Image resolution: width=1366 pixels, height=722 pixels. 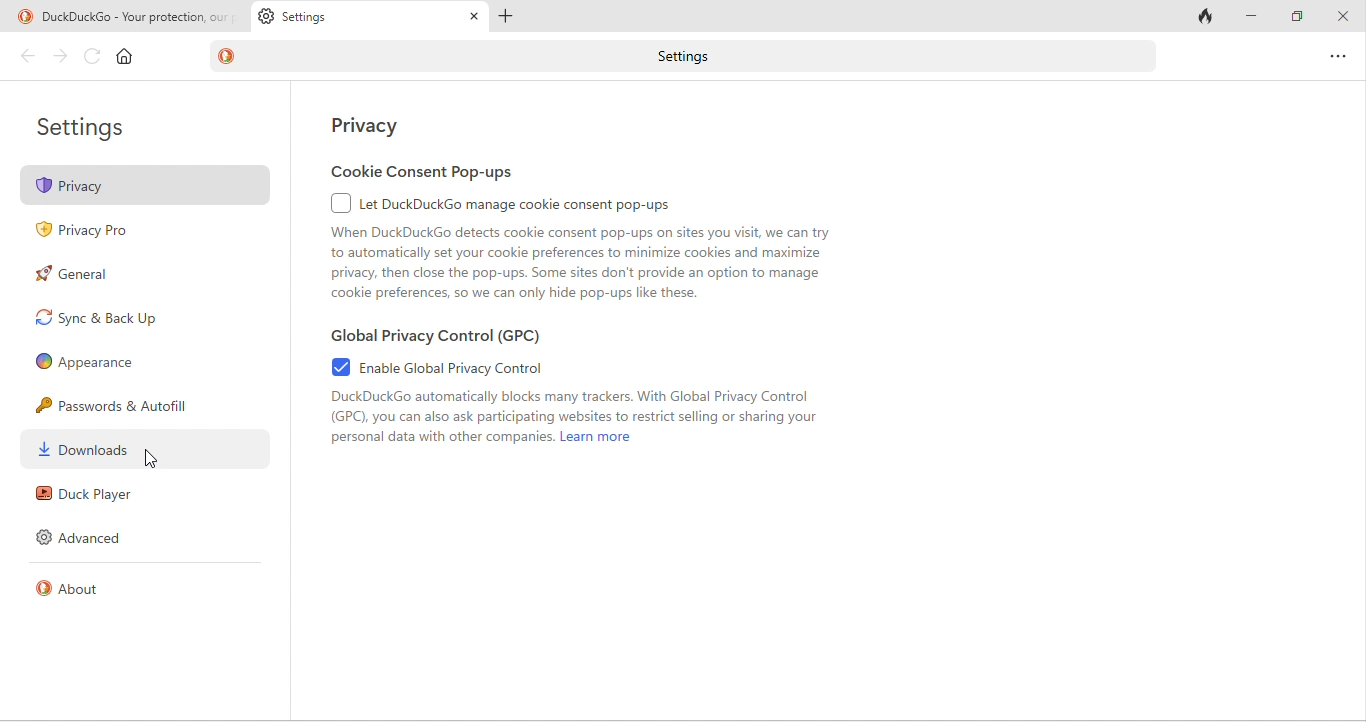 What do you see at coordinates (86, 496) in the screenshot?
I see `duck player` at bounding box center [86, 496].